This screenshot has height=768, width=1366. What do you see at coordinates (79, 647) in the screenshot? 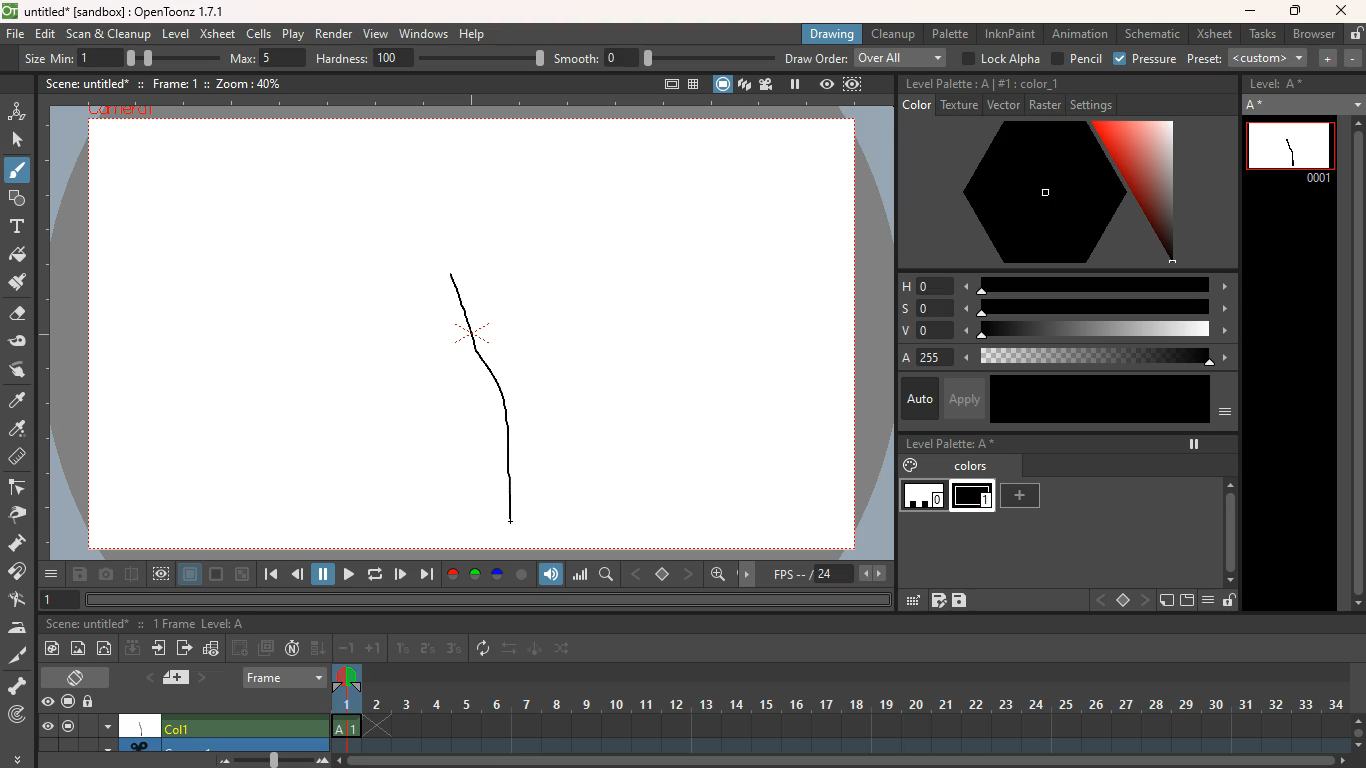
I see `image` at bounding box center [79, 647].